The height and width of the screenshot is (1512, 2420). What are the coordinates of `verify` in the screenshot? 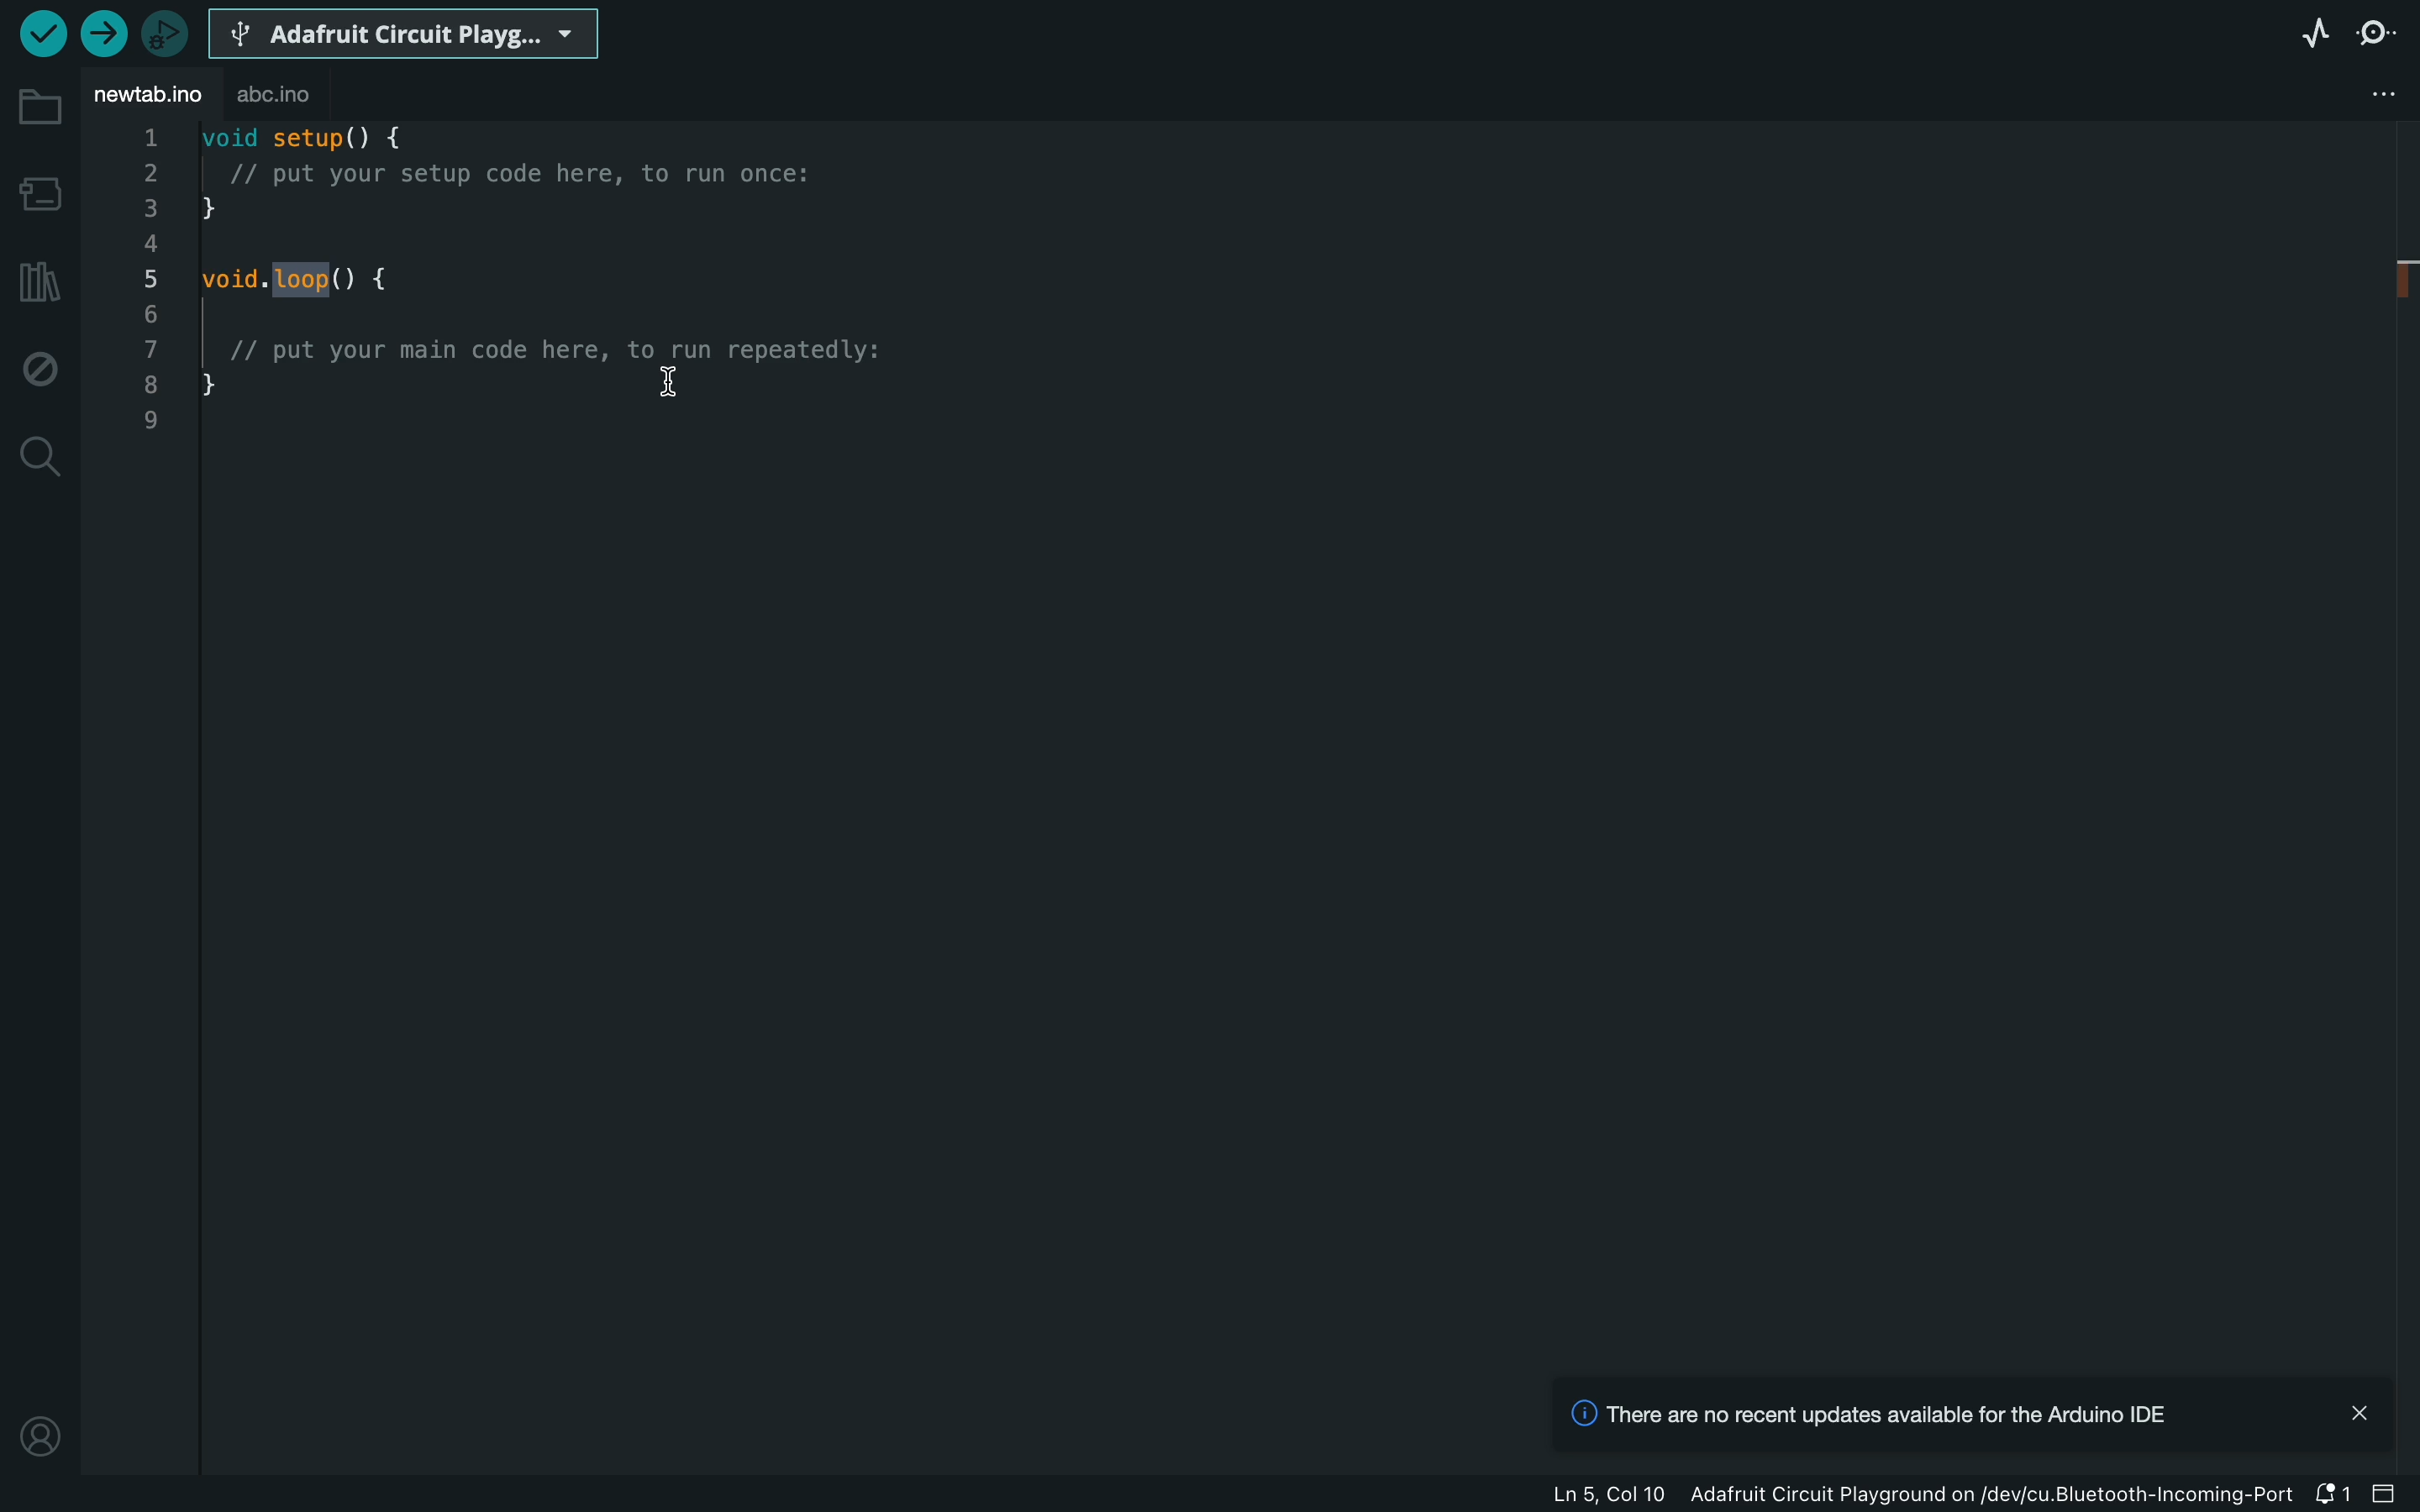 It's located at (40, 32).